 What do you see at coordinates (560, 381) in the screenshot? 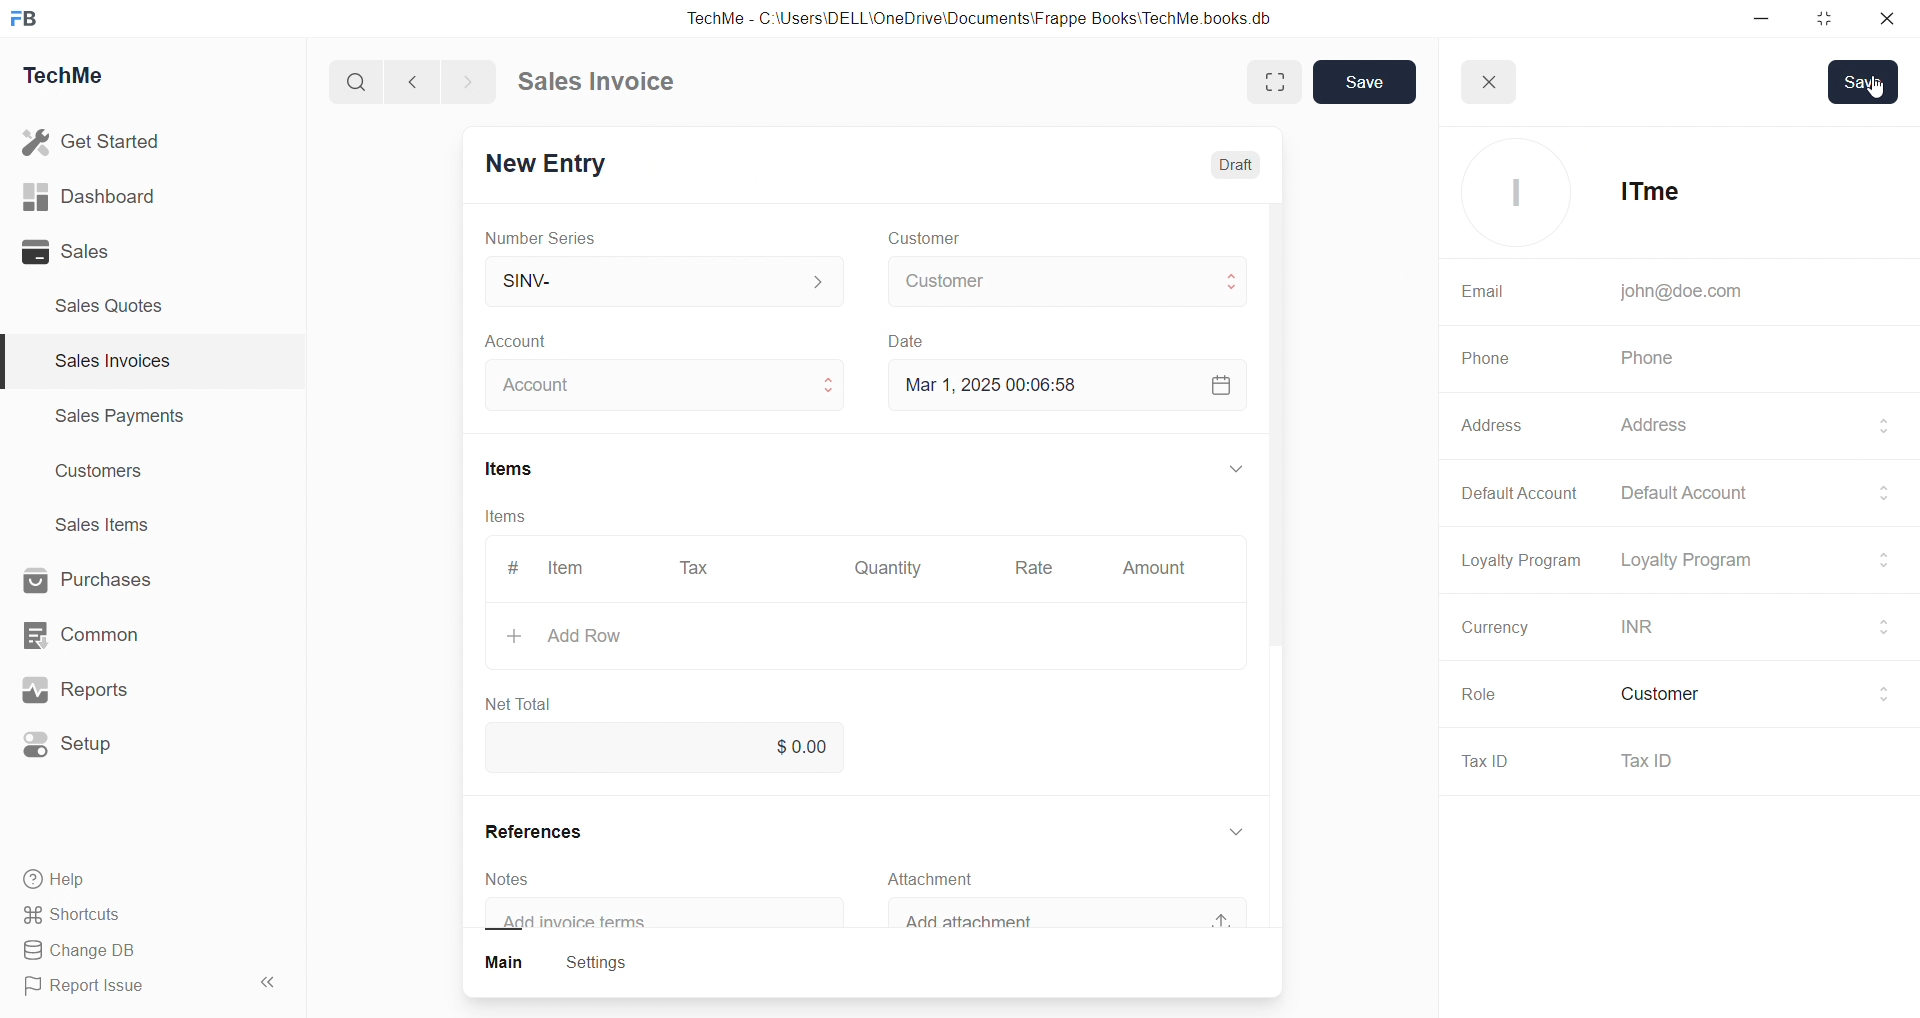
I see `Account` at bounding box center [560, 381].